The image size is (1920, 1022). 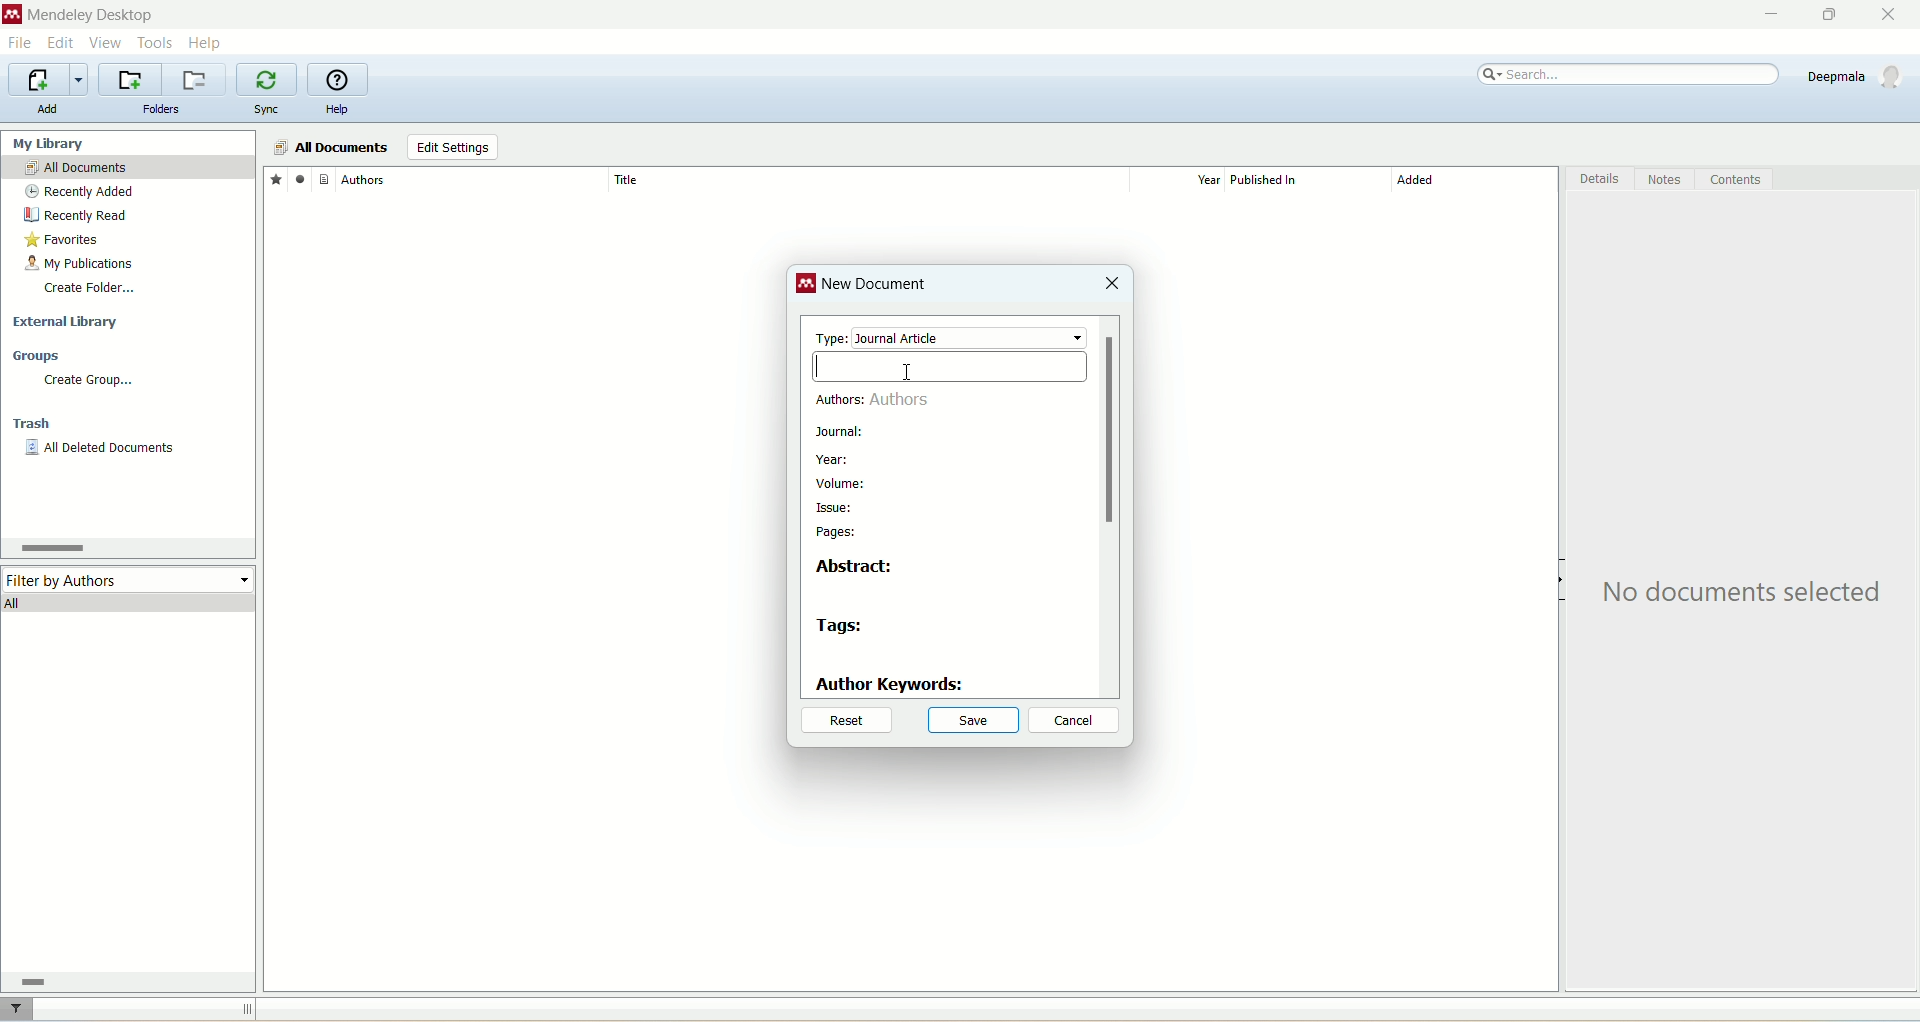 I want to click on import, so click(x=45, y=80).